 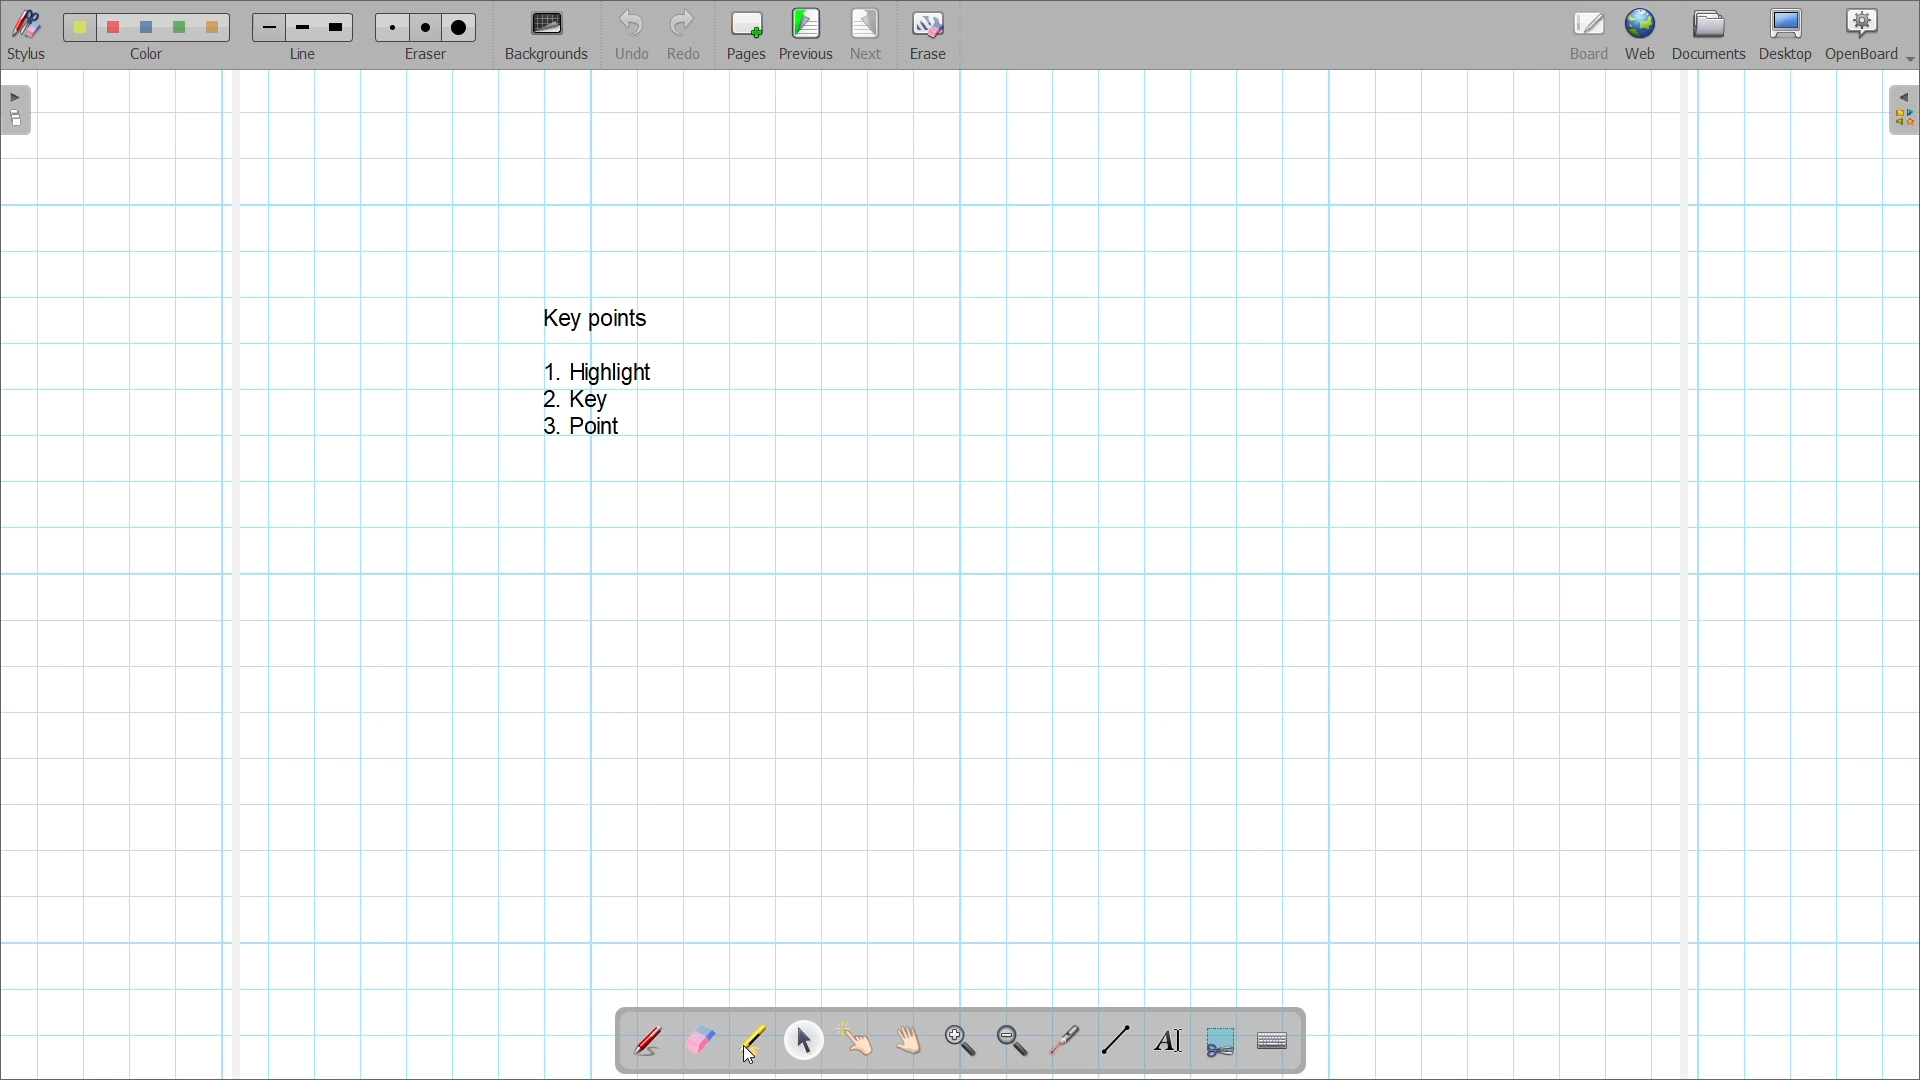 I want to click on Erase annotation, so click(x=701, y=1041).